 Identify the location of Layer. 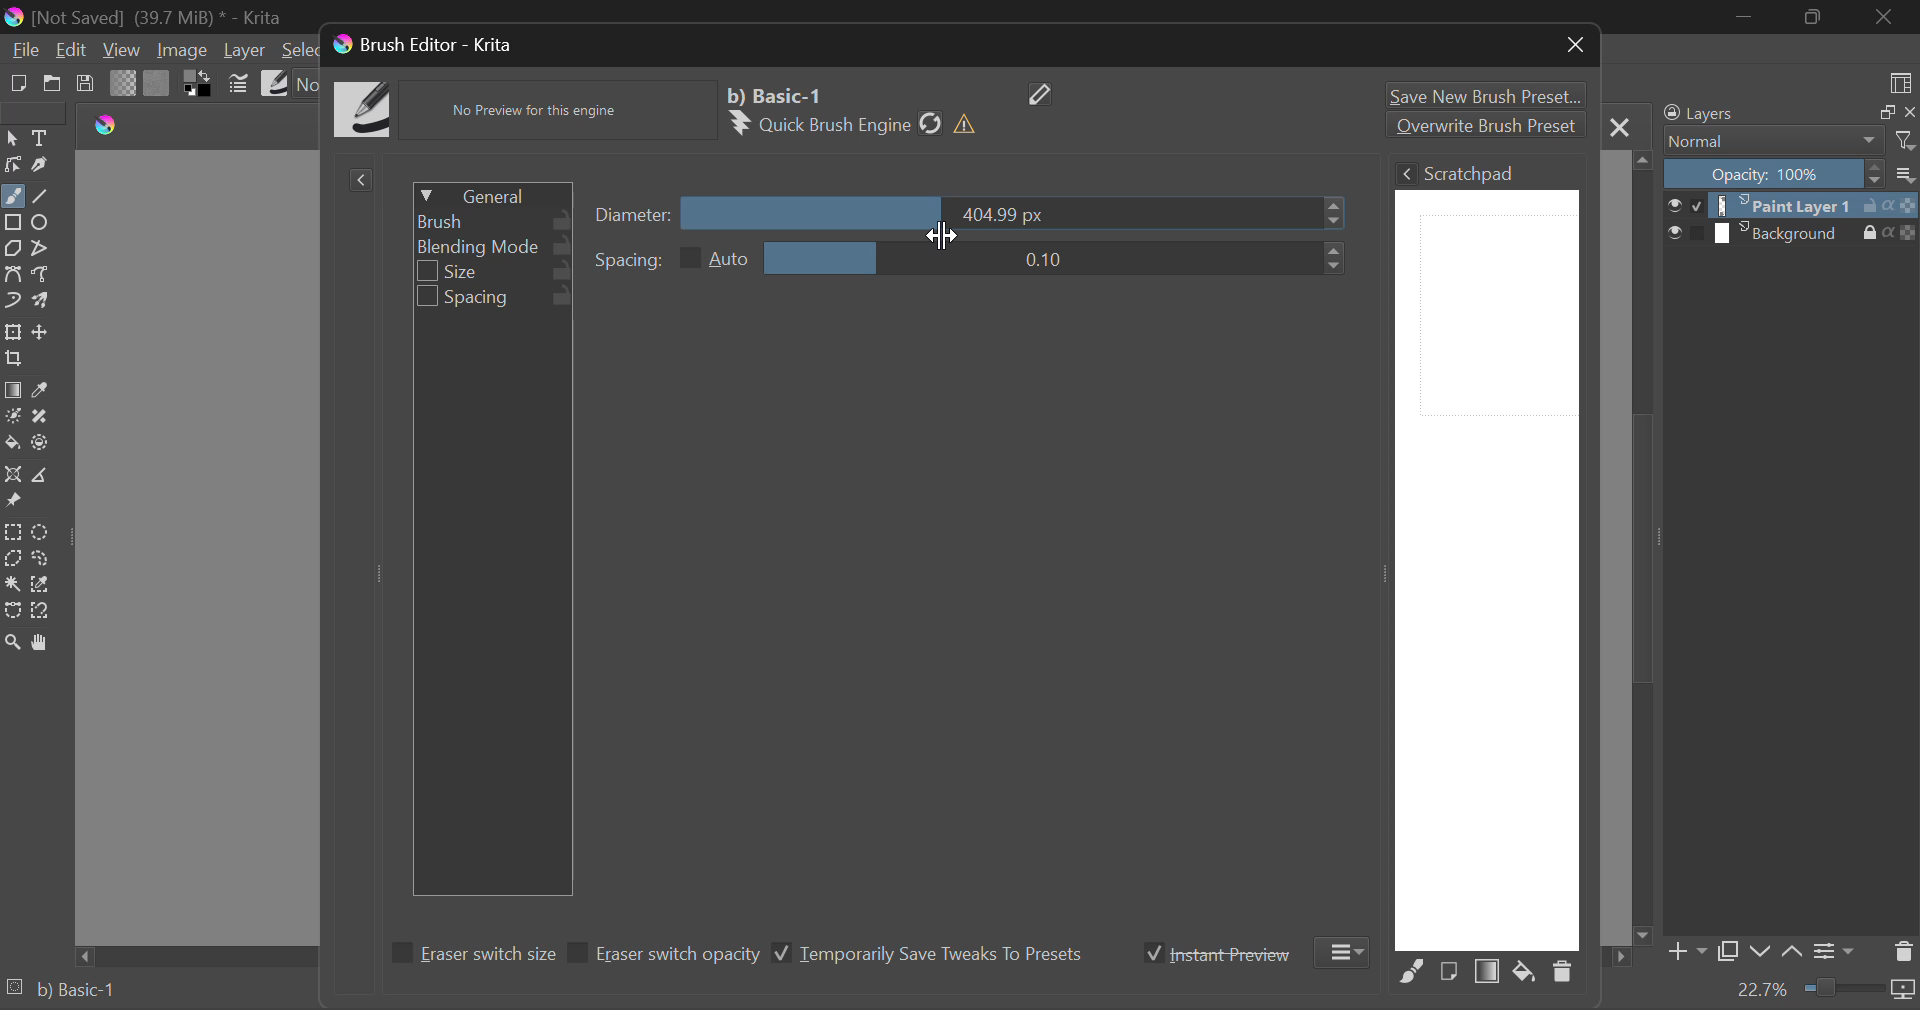
(245, 52).